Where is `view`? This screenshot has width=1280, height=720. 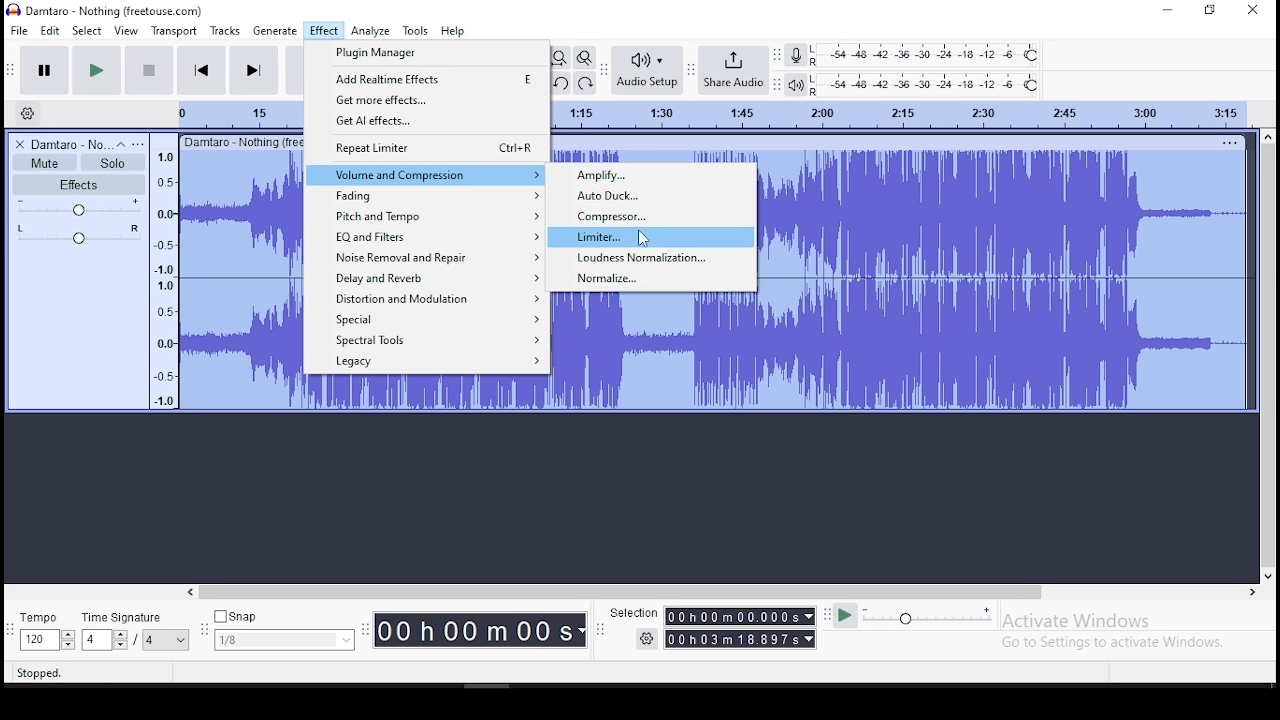 view is located at coordinates (126, 30).